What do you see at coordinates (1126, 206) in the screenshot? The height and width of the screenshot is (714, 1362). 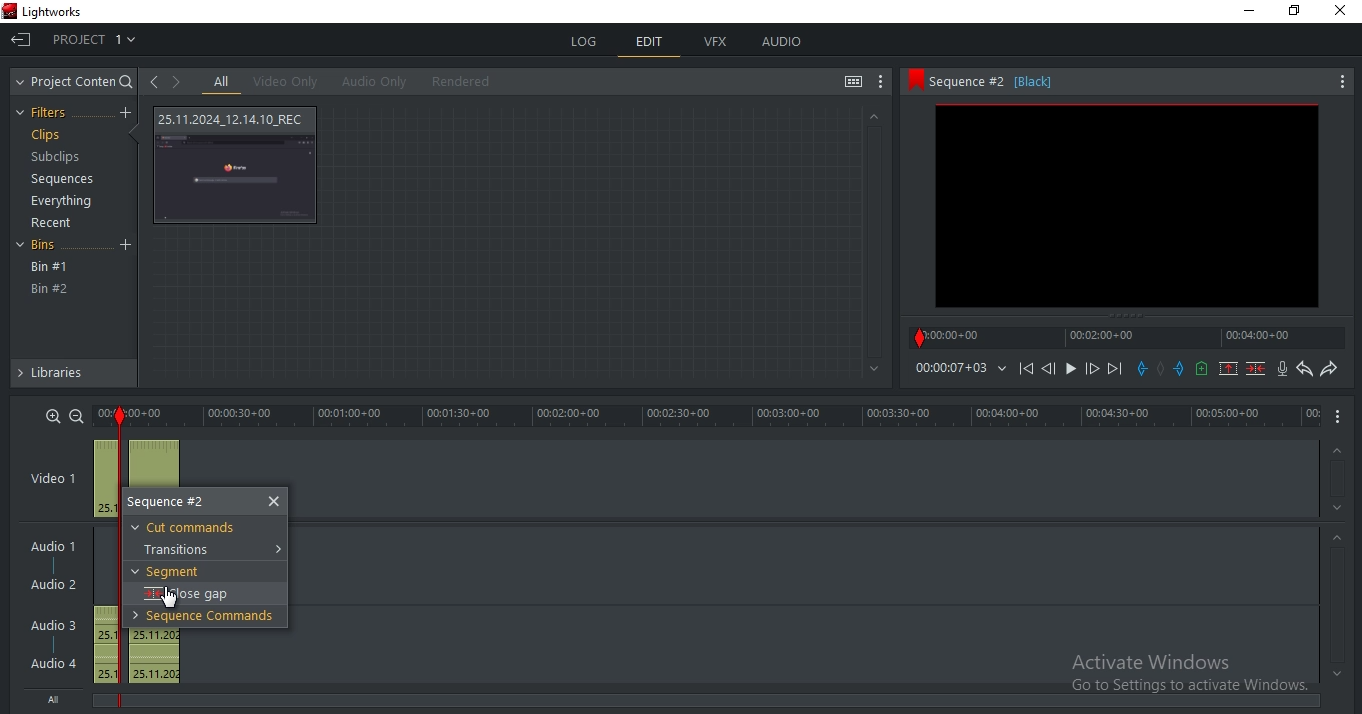 I see `clip` at bounding box center [1126, 206].